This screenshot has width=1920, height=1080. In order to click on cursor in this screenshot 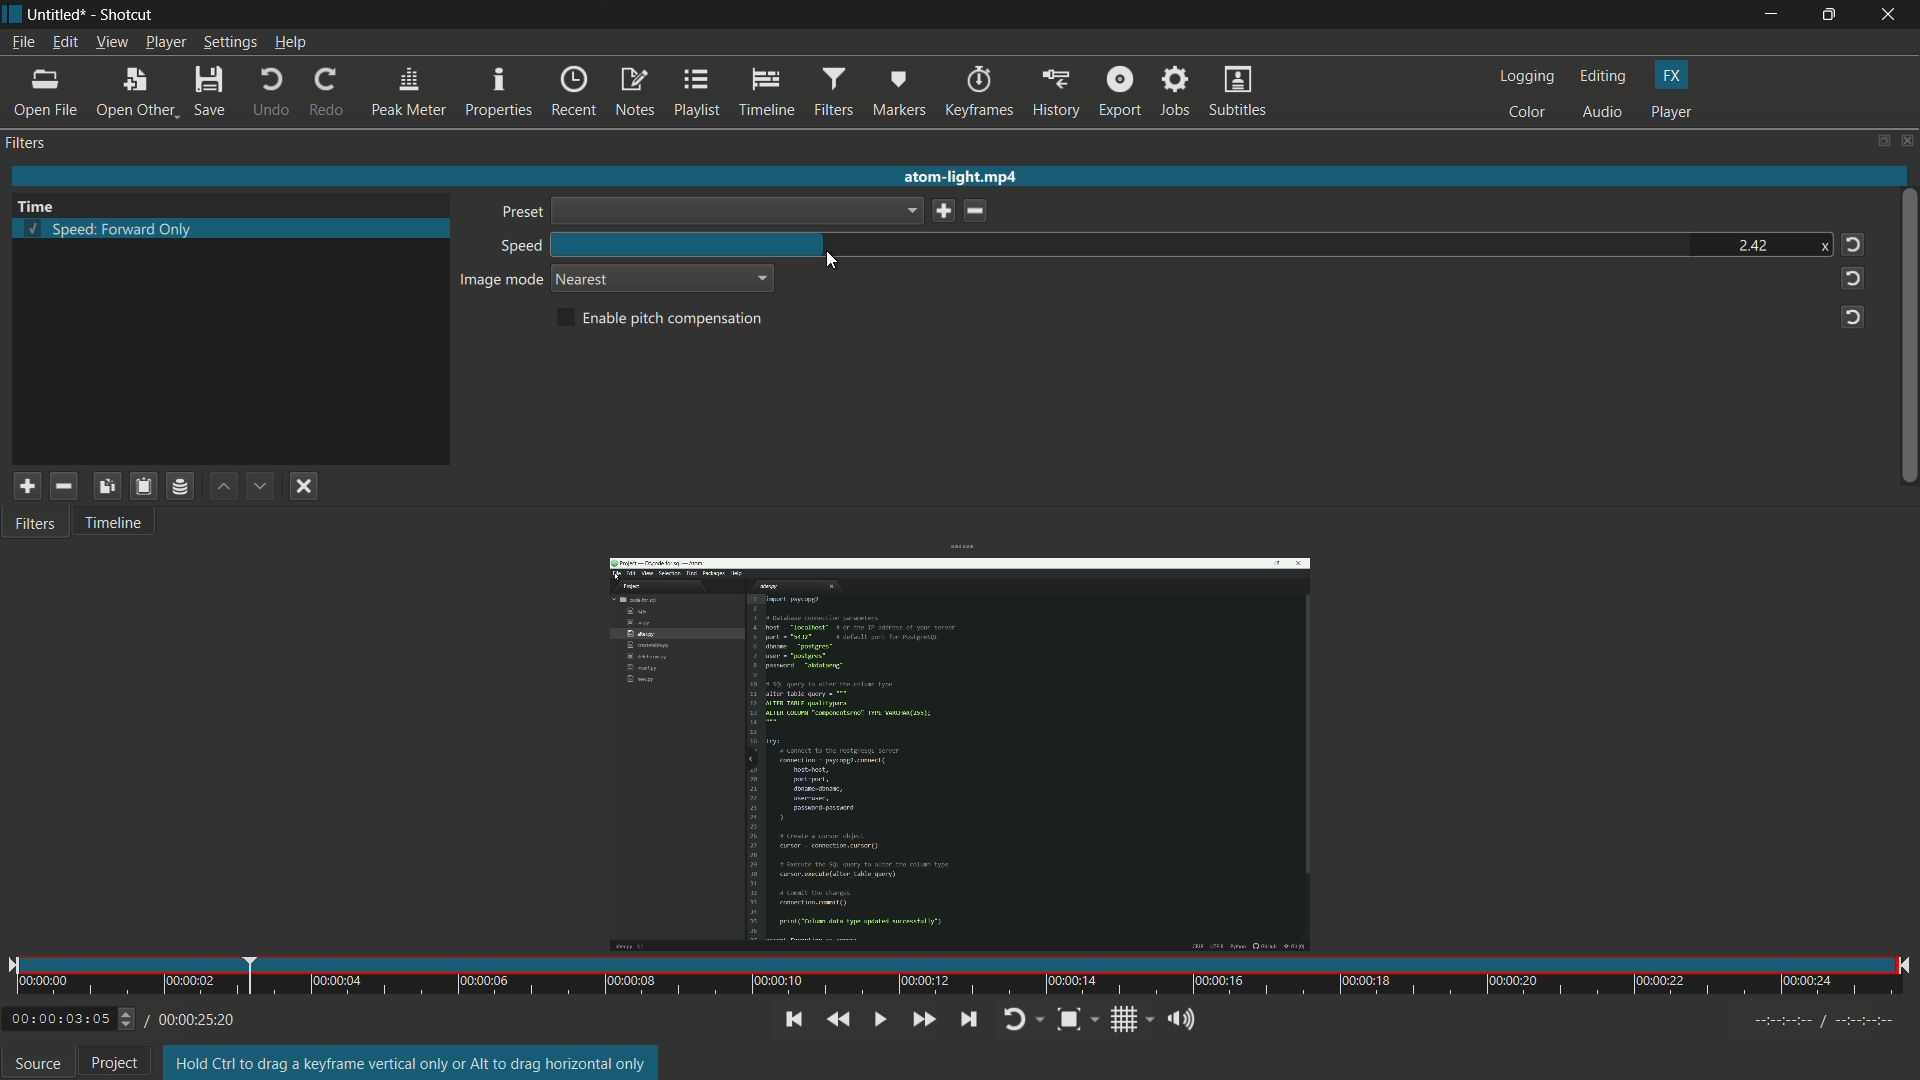, I will do `click(832, 258)`.